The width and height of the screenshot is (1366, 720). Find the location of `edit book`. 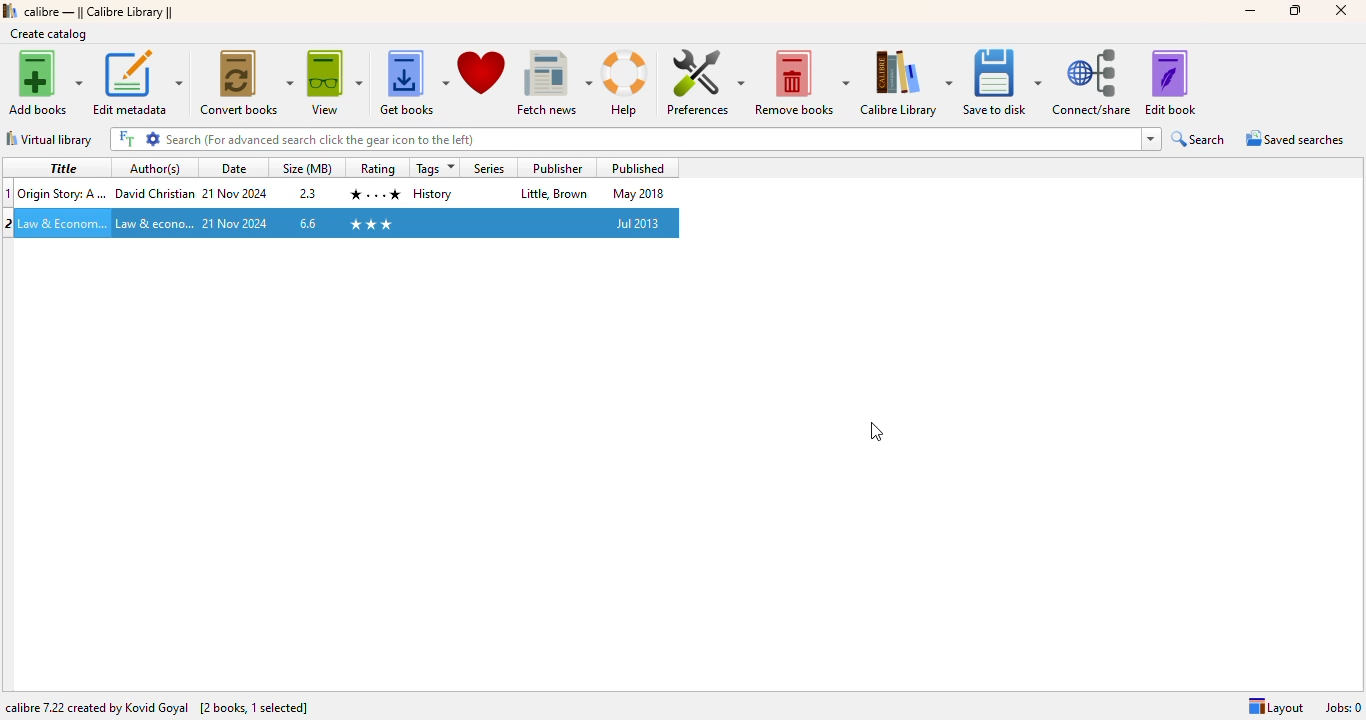

edit book is located at coordinates (1170, 82).